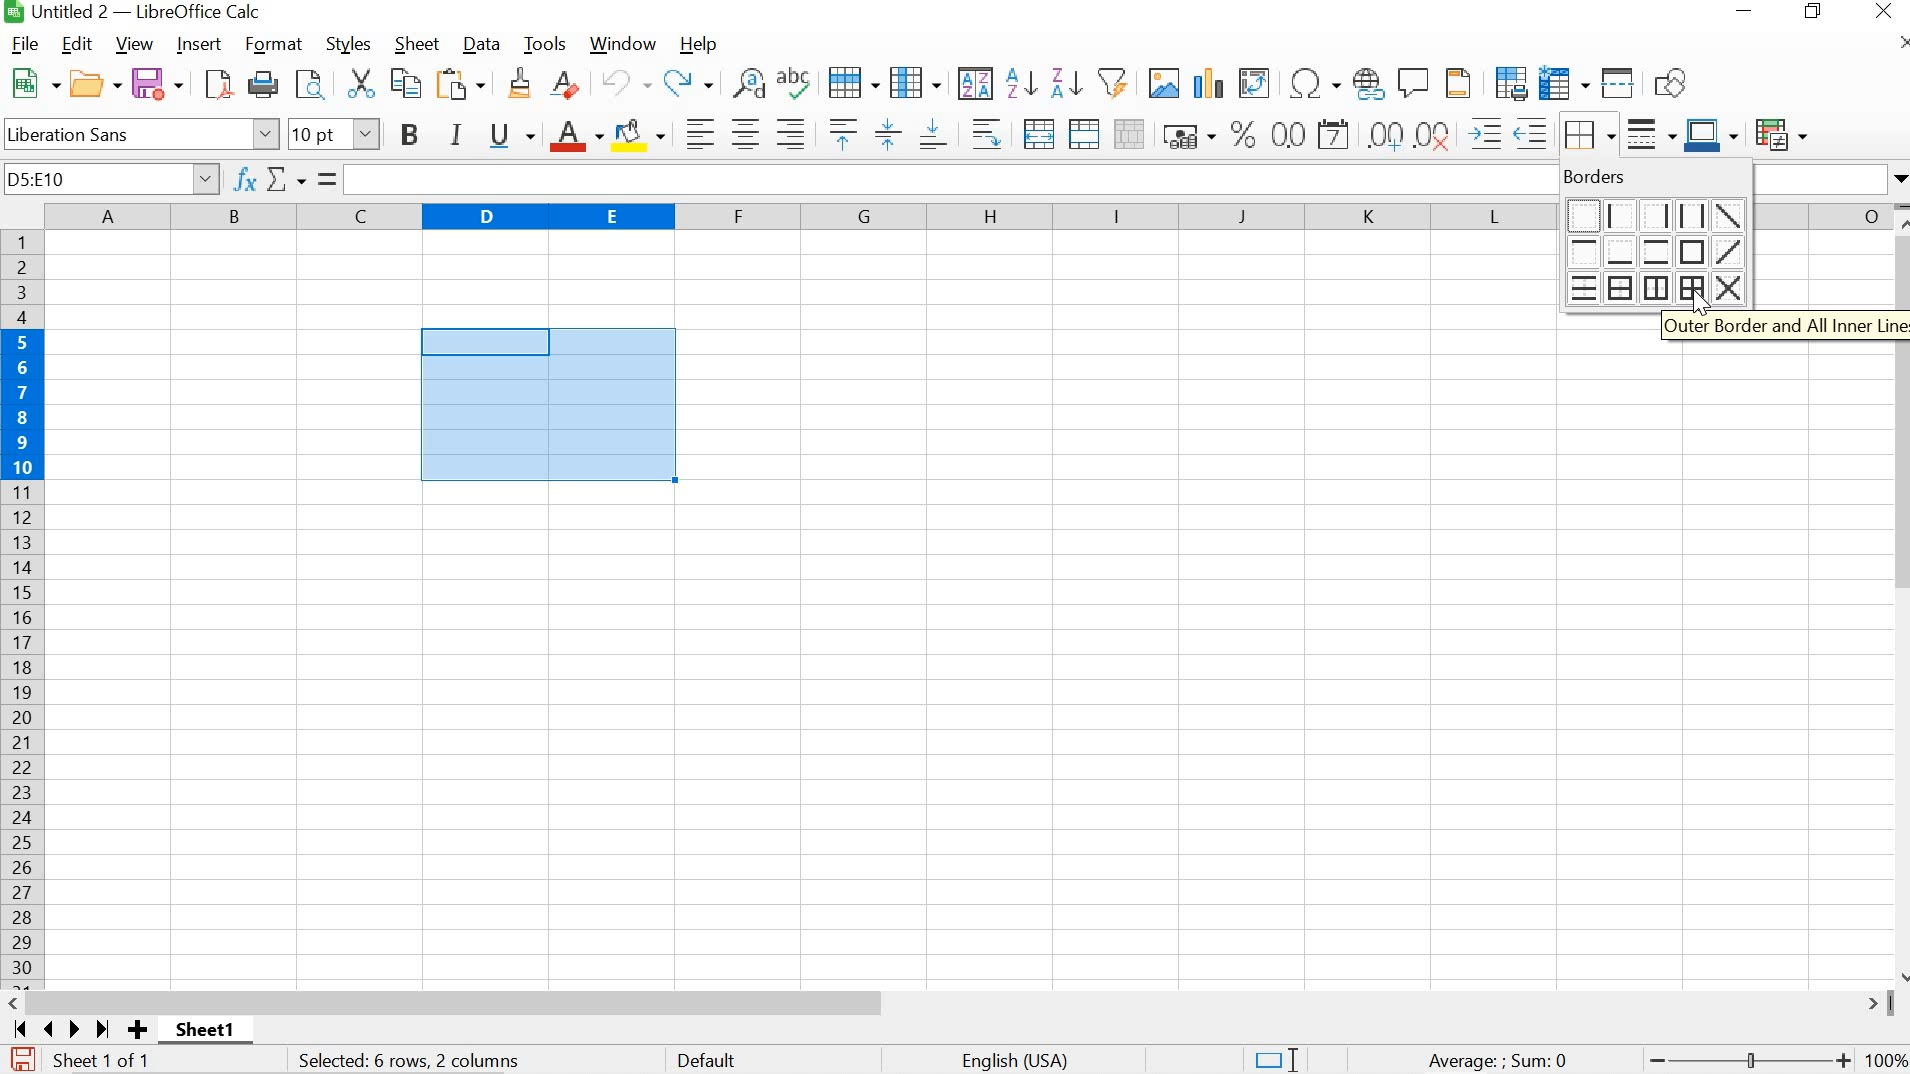 This screenshot has height=1074, width=1910. Describe the element at coordinates (1812, 12) in the screenshot. I see `RESTORE DOWN` at that location.